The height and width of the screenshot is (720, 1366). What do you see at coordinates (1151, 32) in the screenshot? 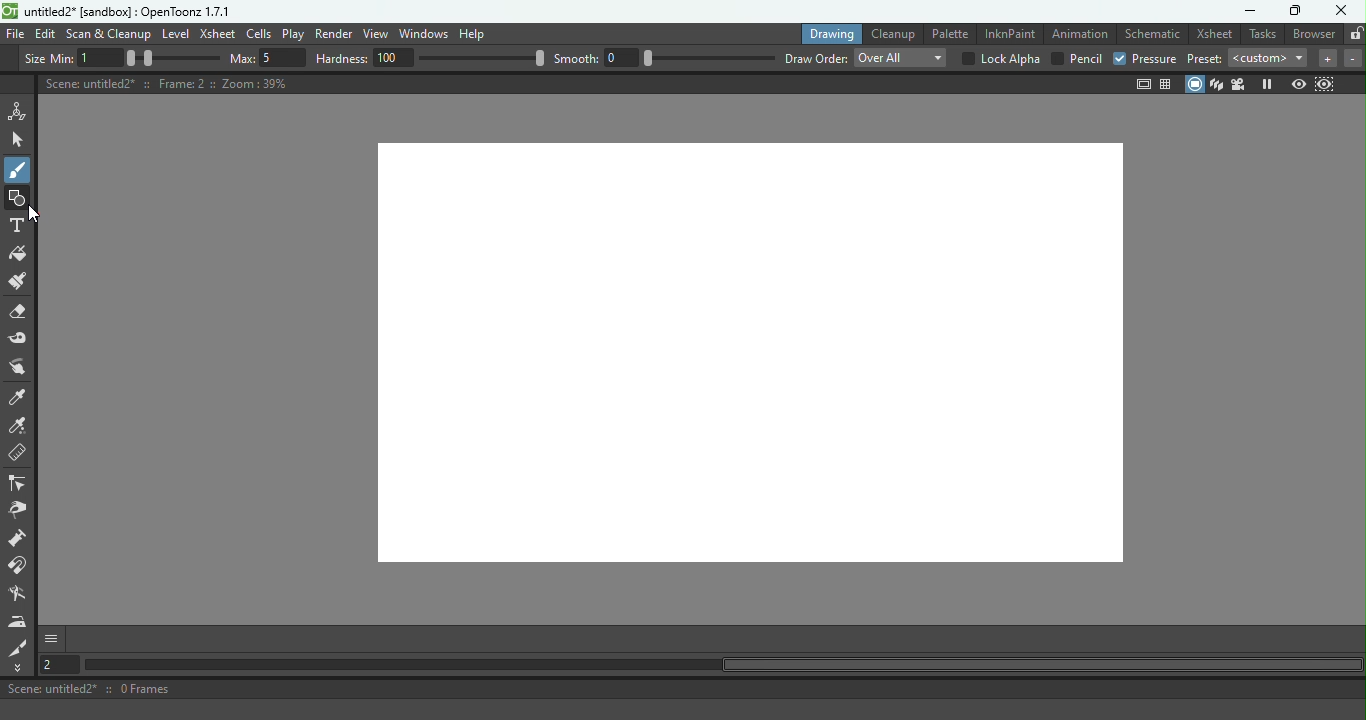
I see `Schematic` at bounding box center [1151, 32].